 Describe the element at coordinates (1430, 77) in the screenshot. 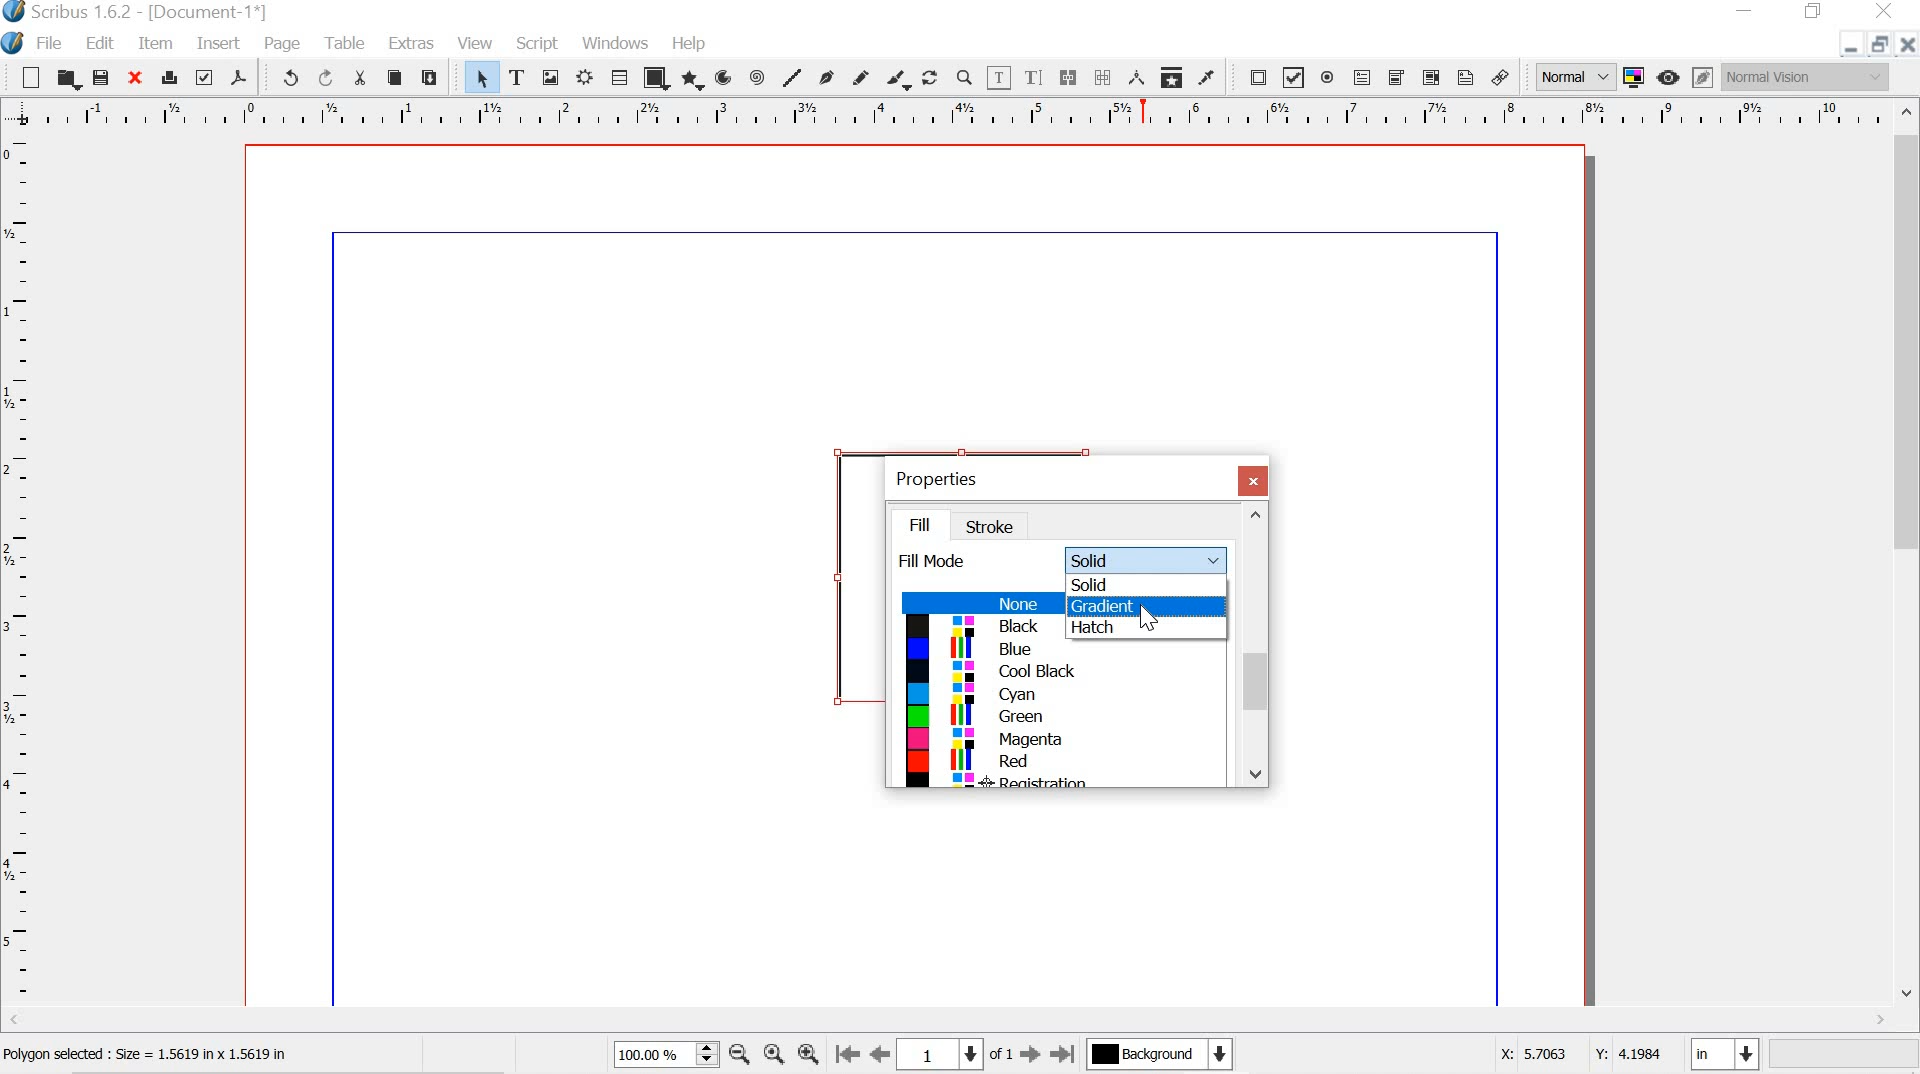

I see `pdf list` at that location.